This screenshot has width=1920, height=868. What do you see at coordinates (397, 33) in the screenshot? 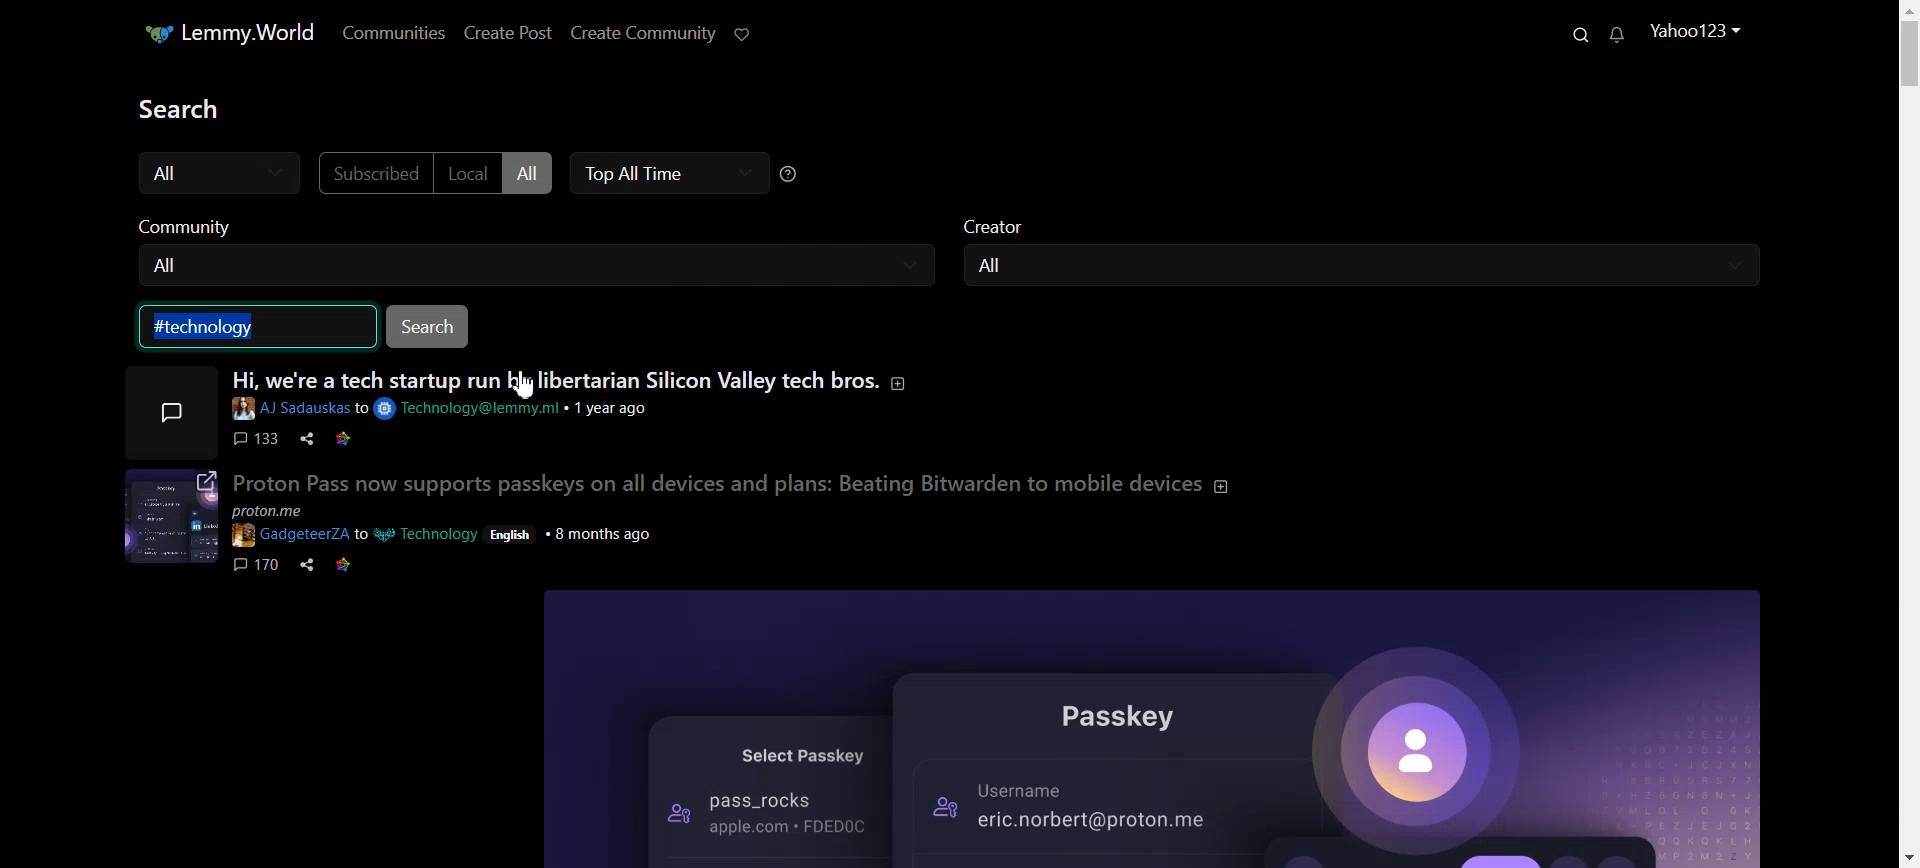
I see `Communities` at bounding box center [397, 33].